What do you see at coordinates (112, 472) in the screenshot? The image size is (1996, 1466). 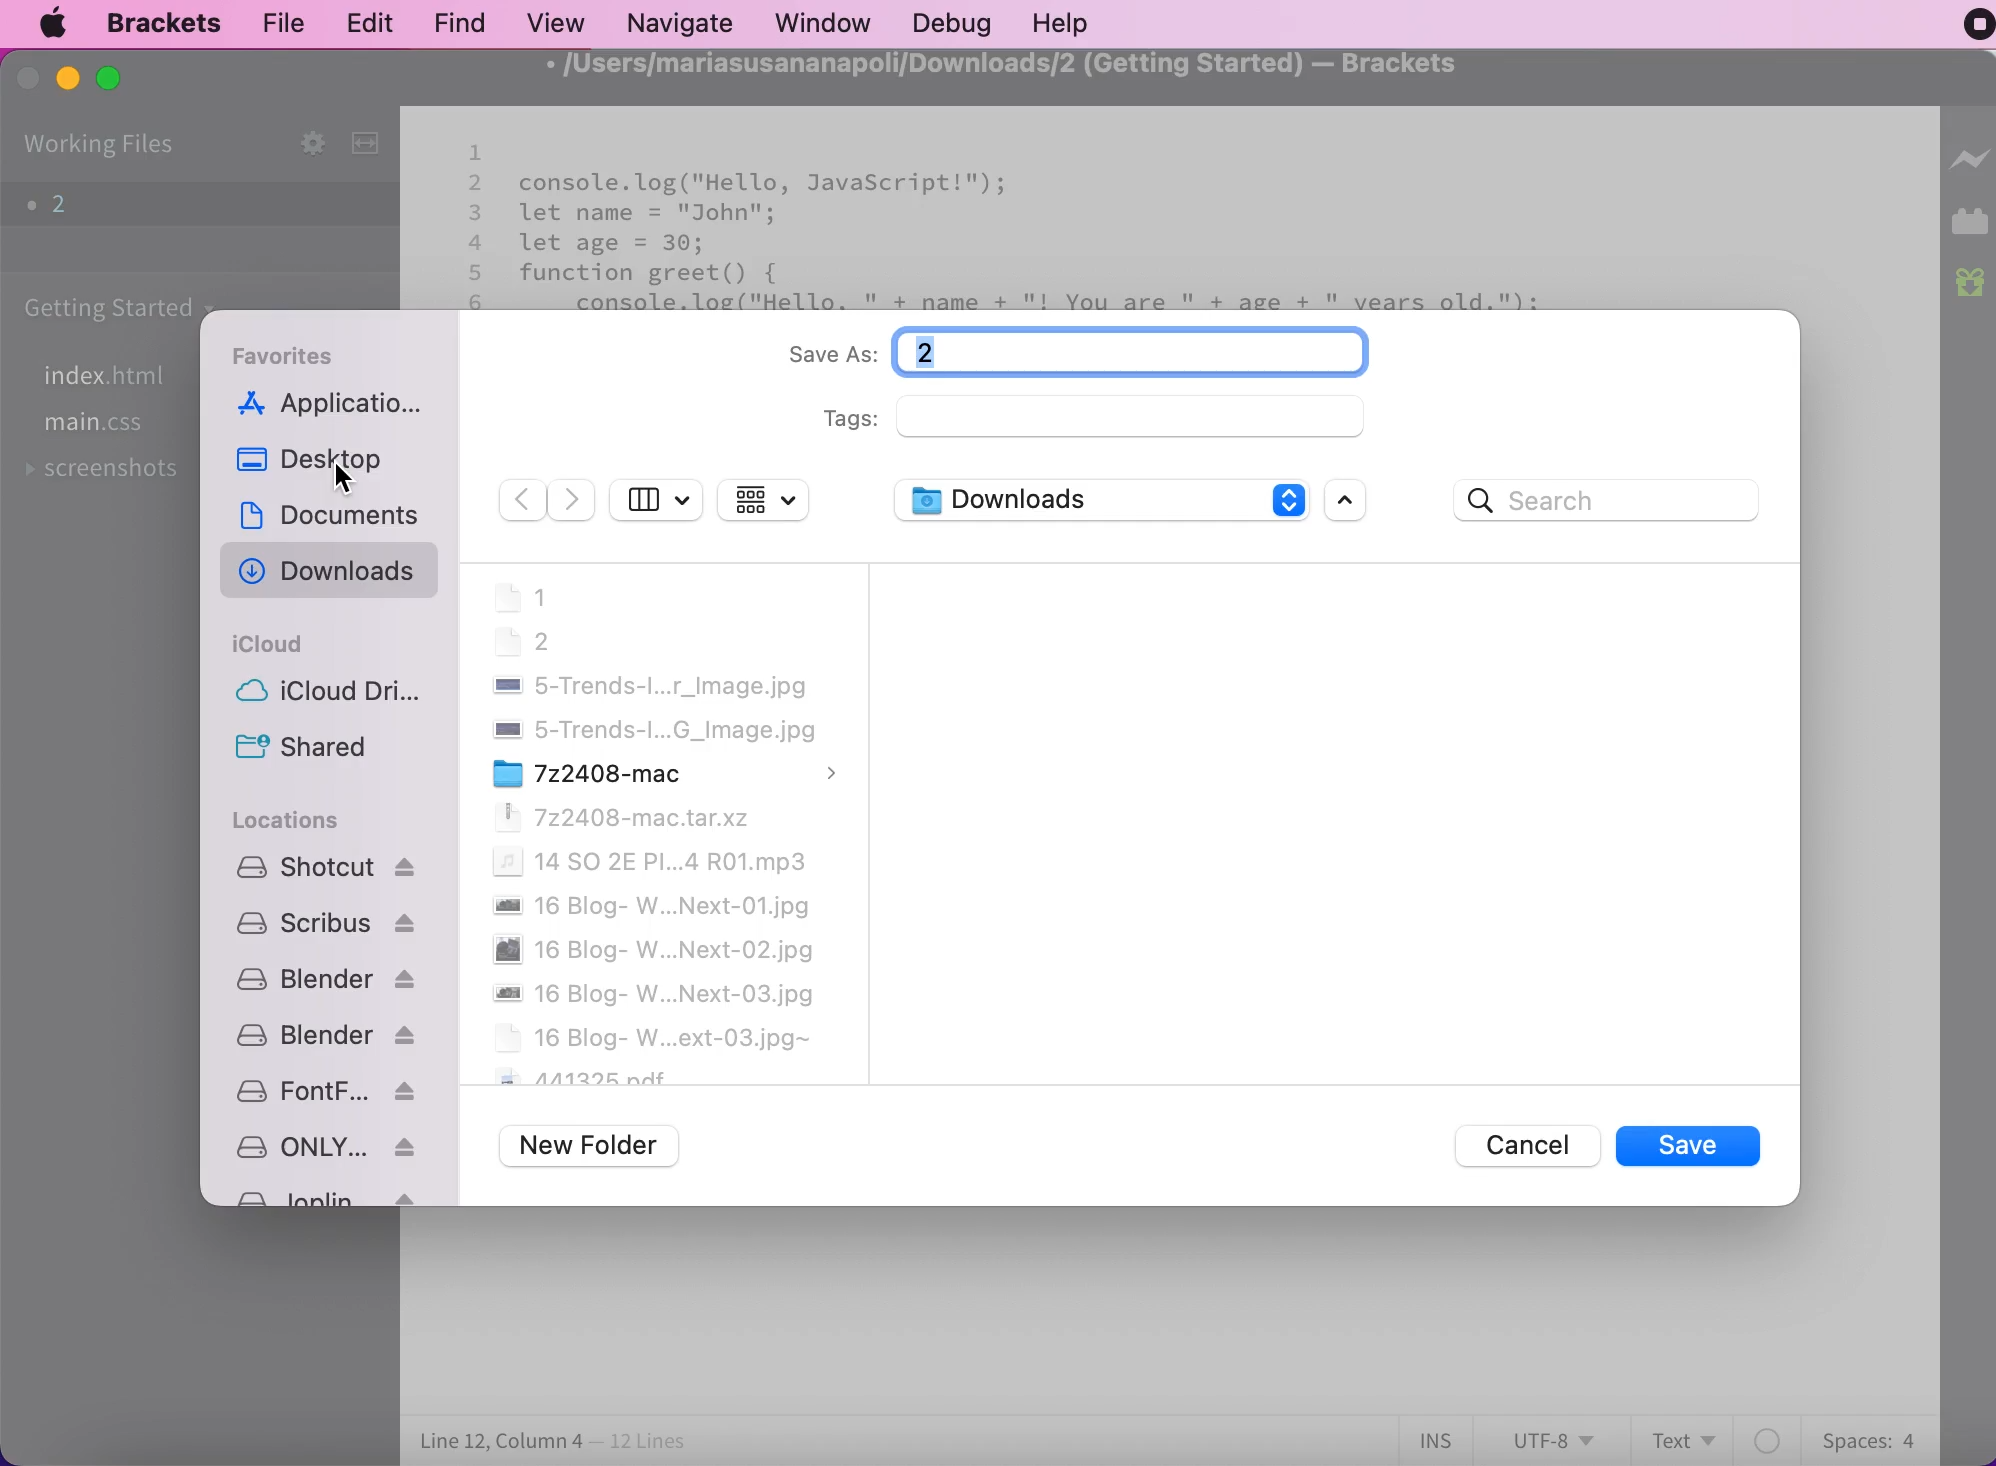 I see `screenshots` at bounding box center [112, 472].